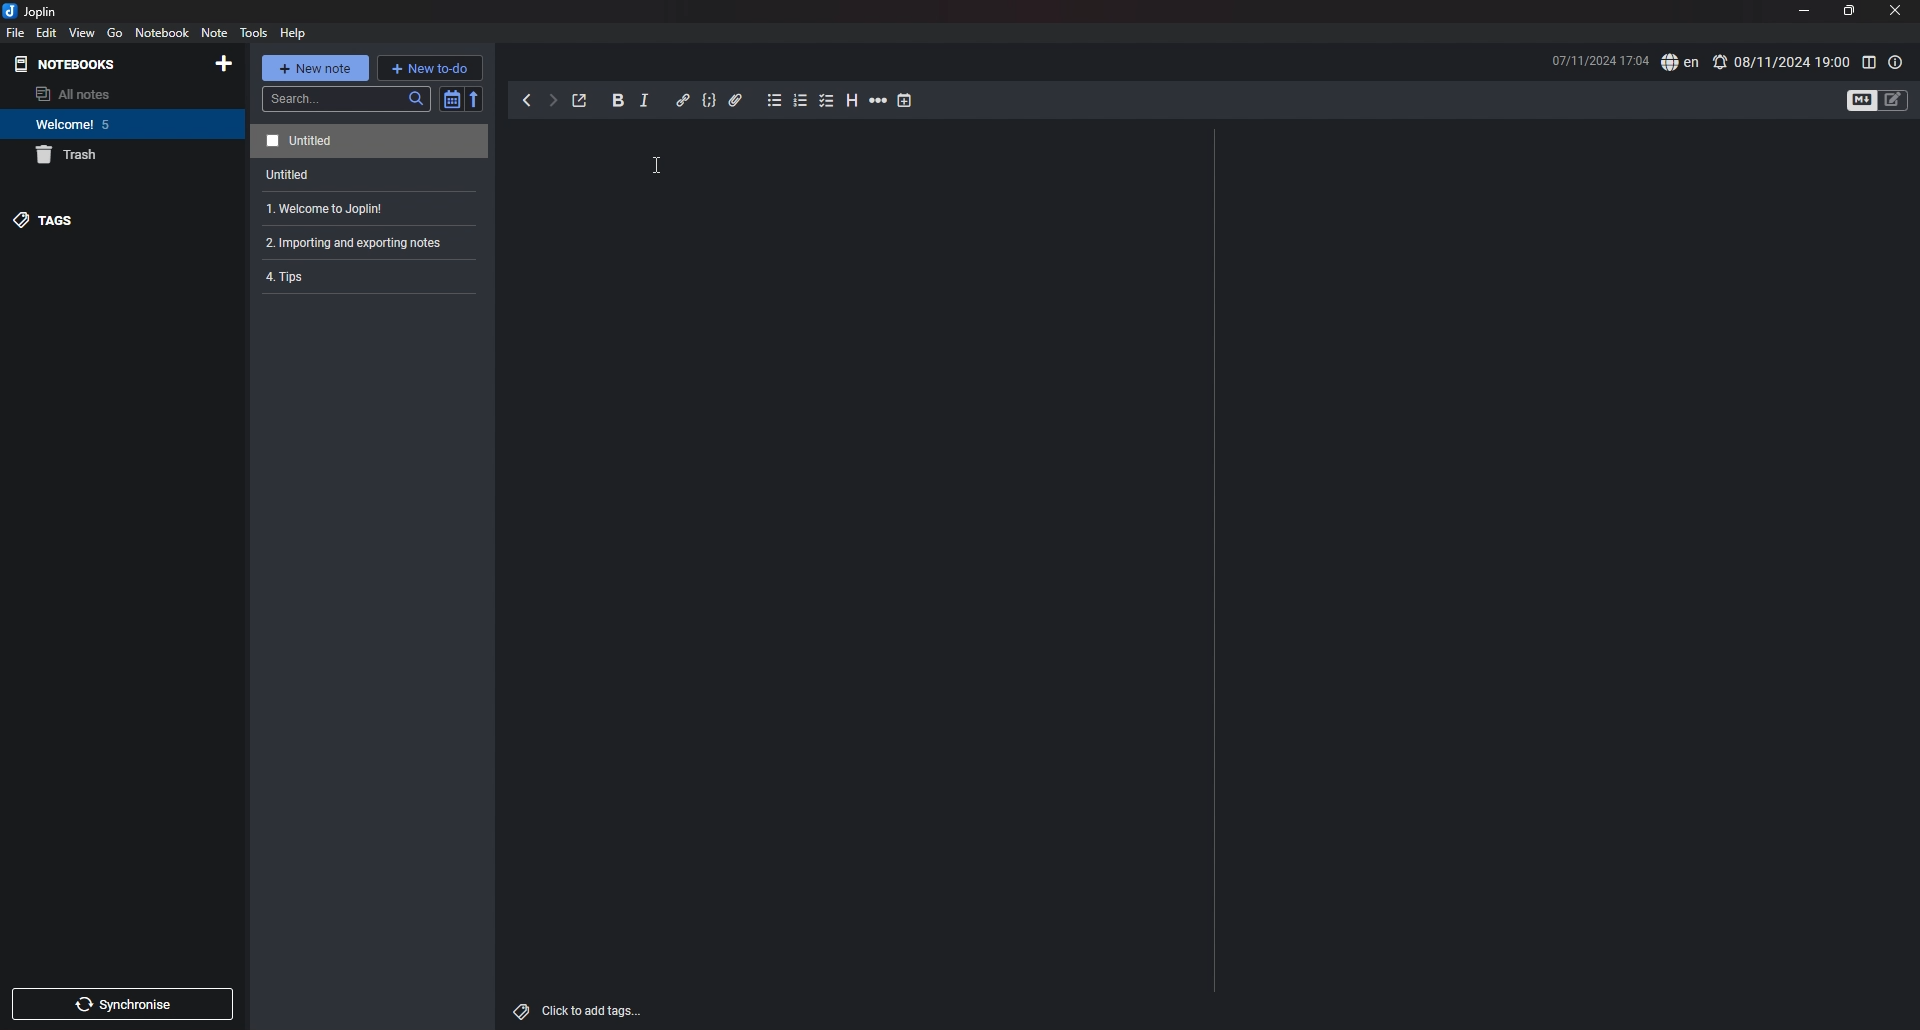 Image resolution: width=1920 pixels, height=1030 pixels. Describe the element at coordinates (801, 102) in the screenshot. I see `numbered list` at that location.